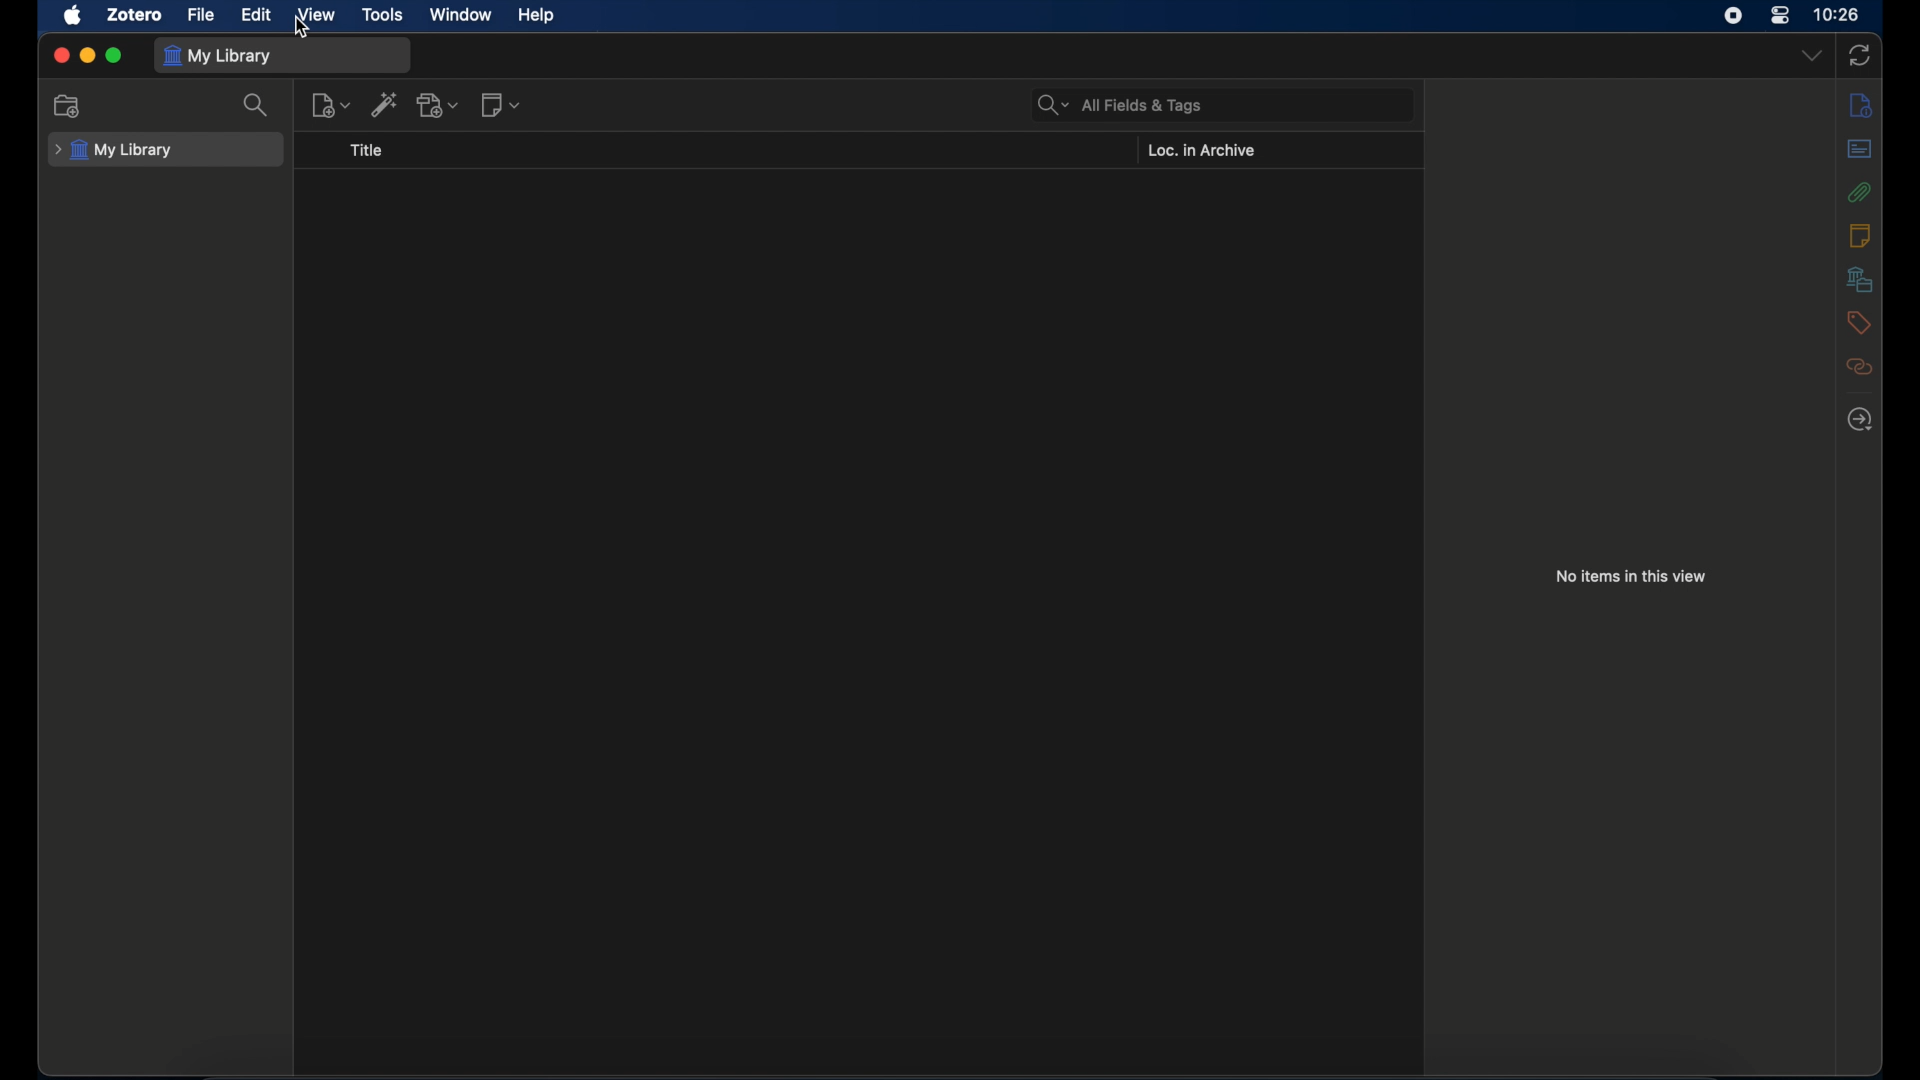 The image size is (1920, 1080). I want to click on notes, so click(1859, 235).